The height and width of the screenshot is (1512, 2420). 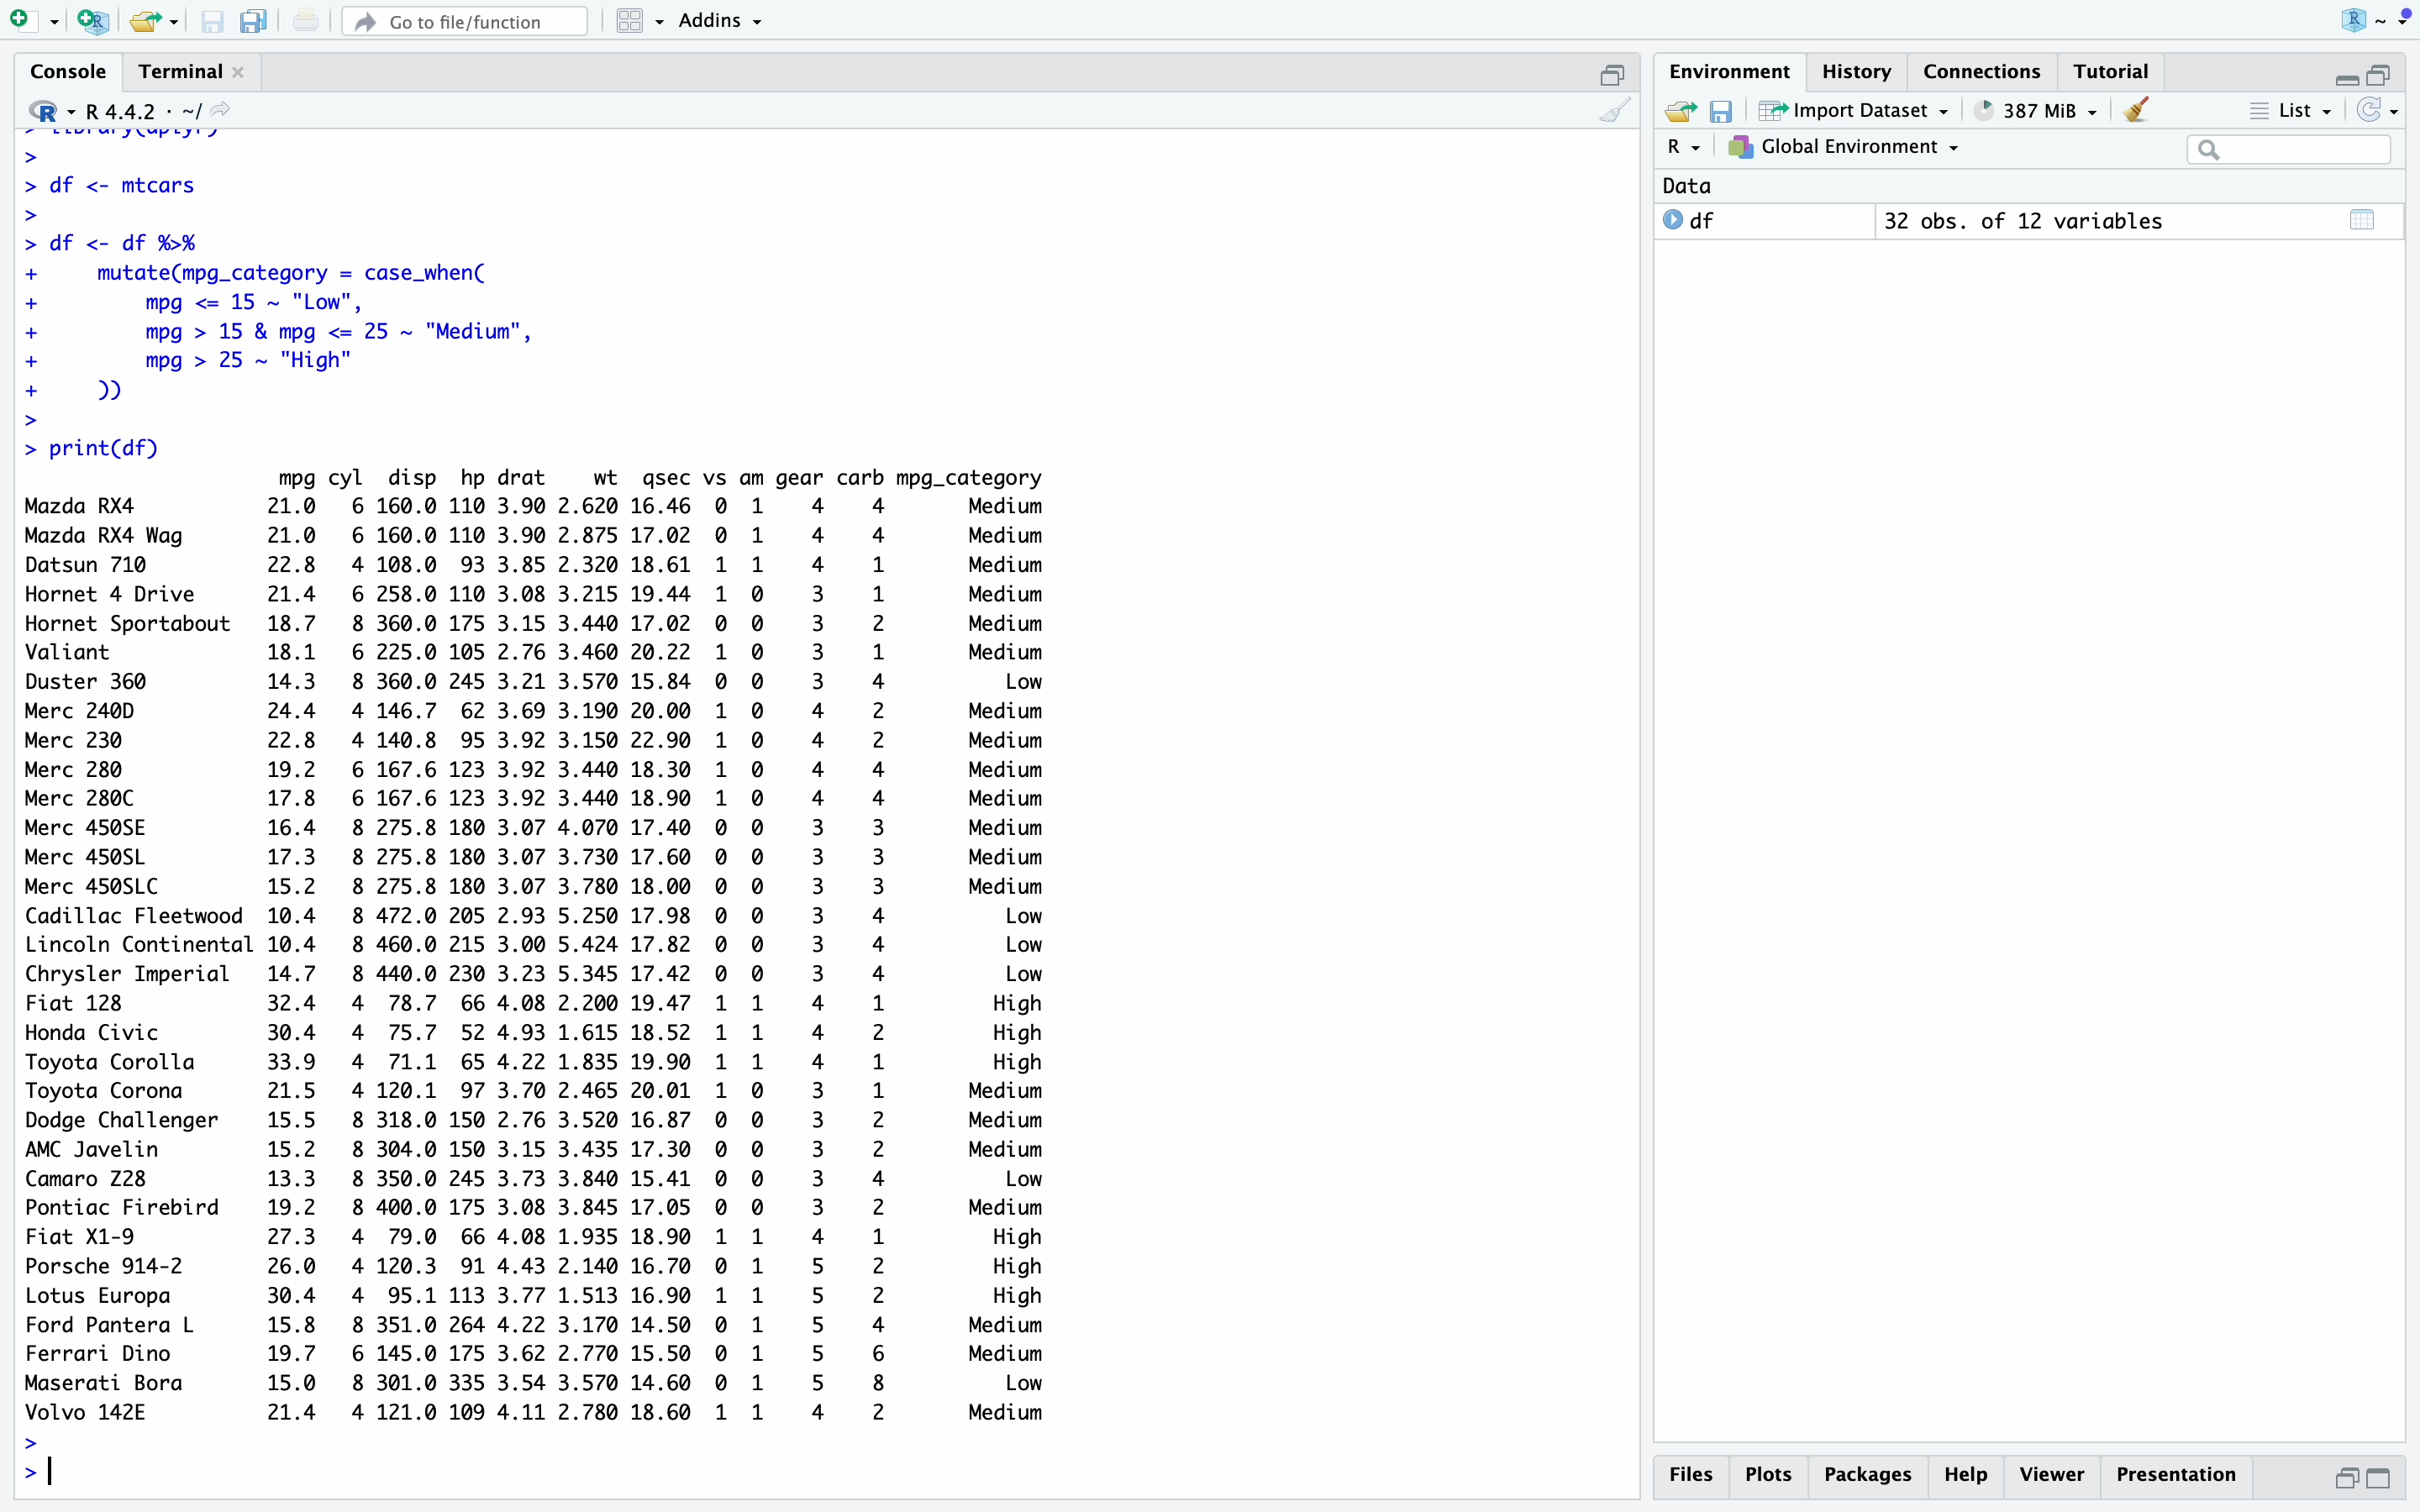 I want to click on searchbox, so click(x=2292, y=149).